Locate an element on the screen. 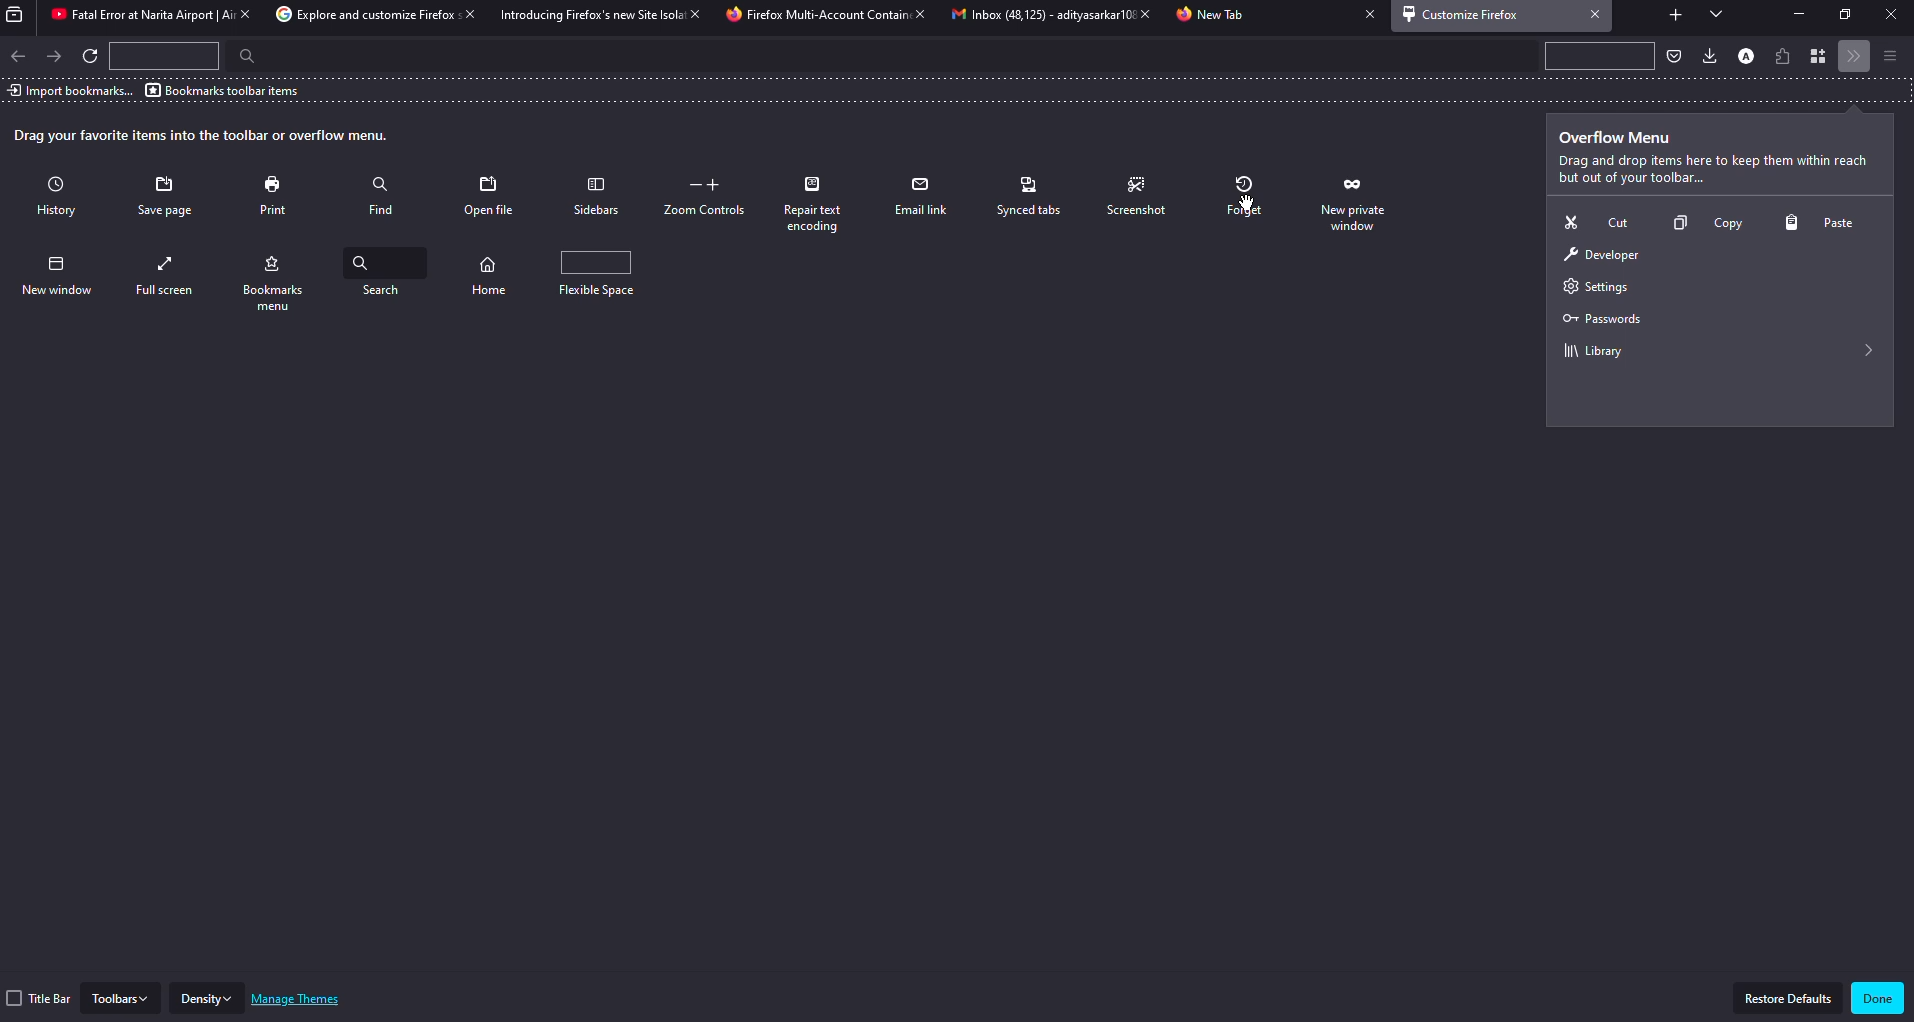  close is located at coordinates (464, 15).